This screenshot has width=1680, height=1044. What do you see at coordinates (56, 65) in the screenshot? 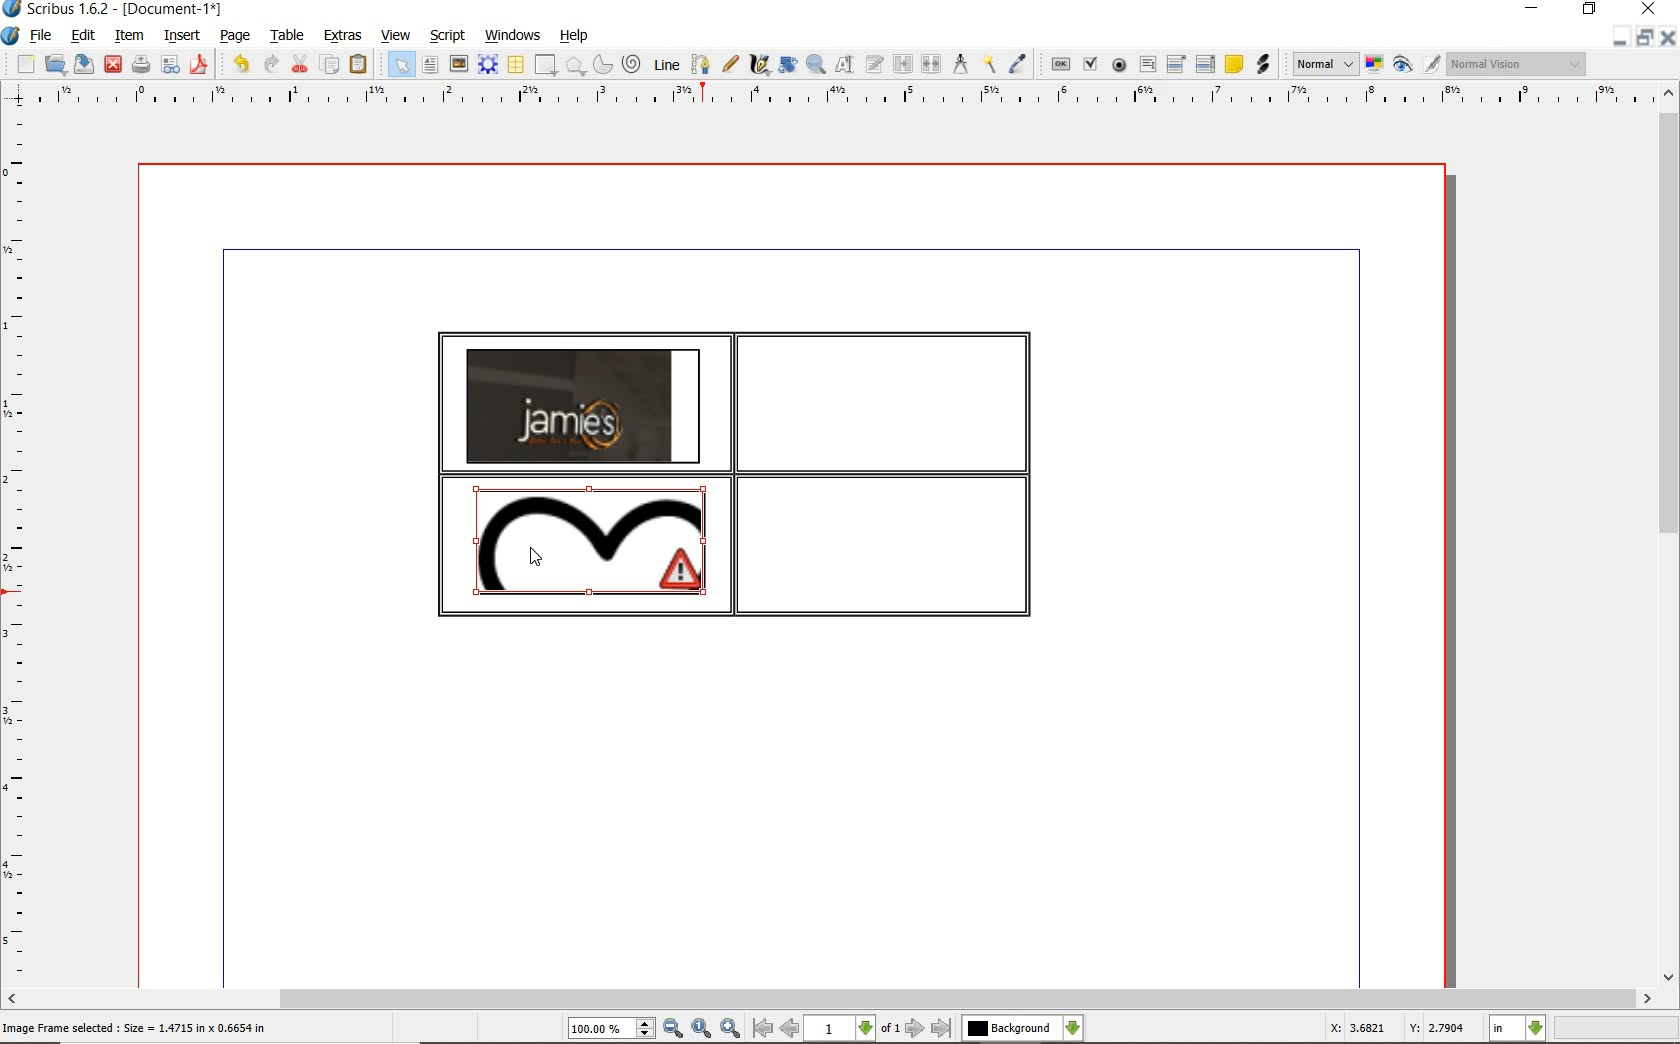
I see `open` at bounding box center [56, 65].